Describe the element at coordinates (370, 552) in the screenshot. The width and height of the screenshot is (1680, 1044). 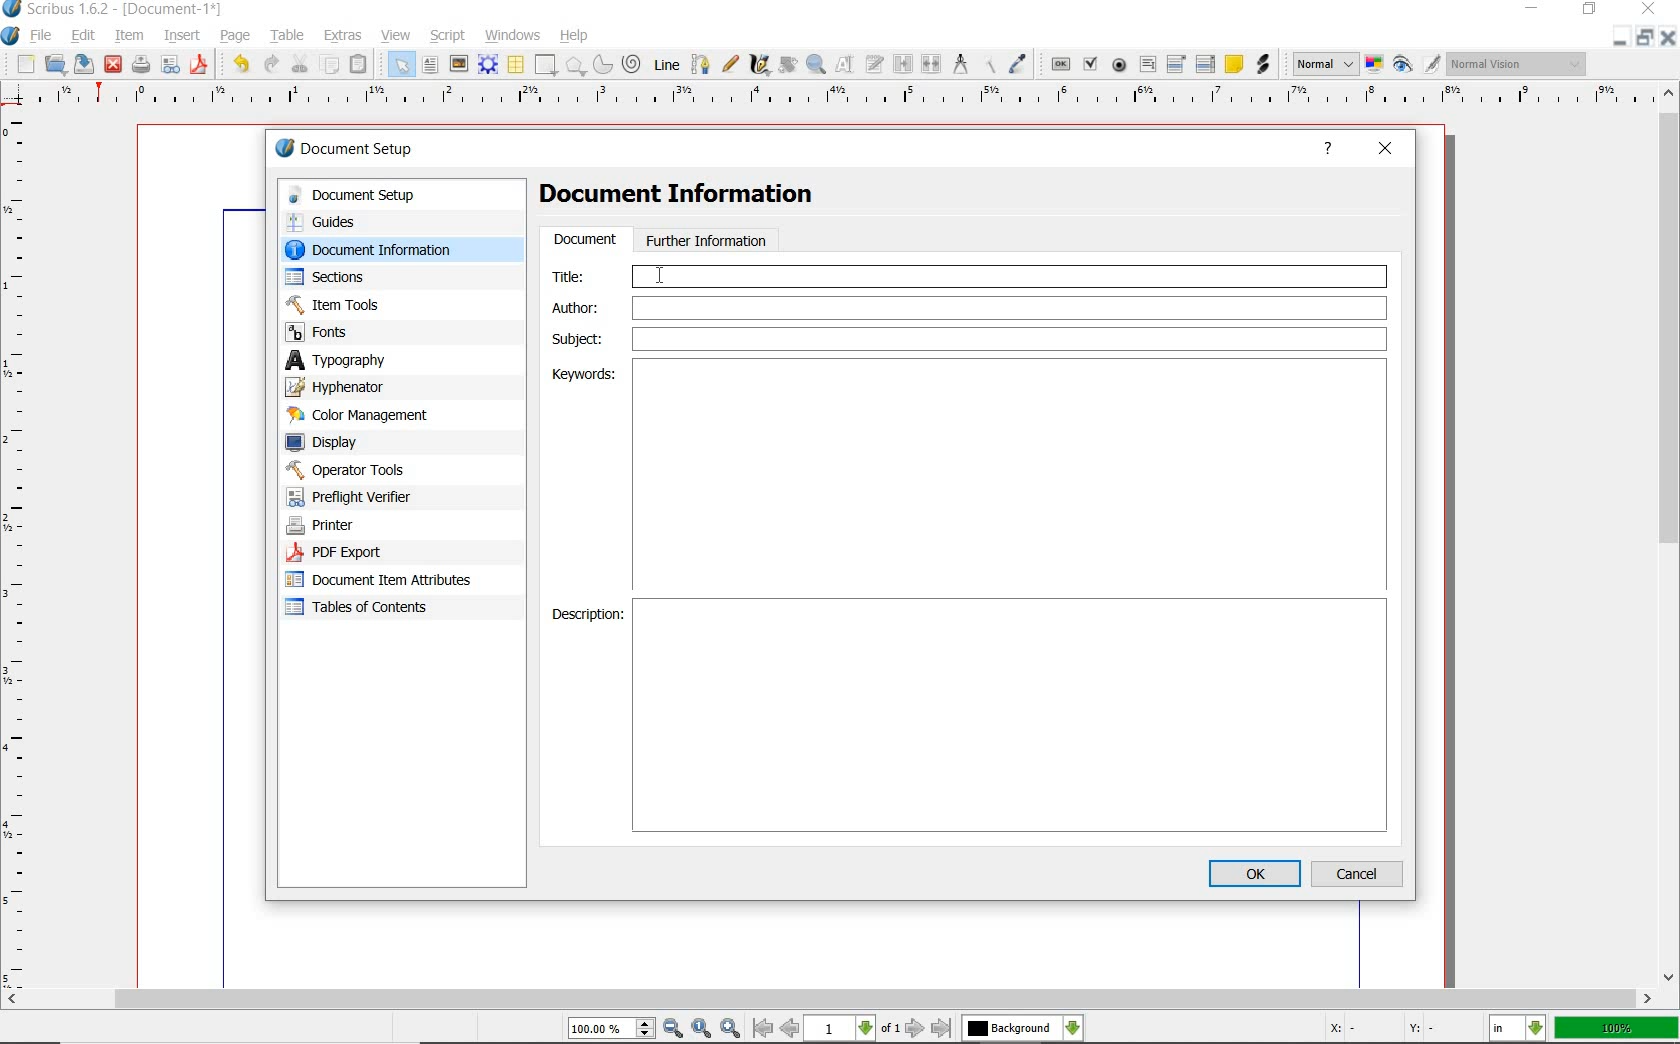
I see `PDF Export` at that location.